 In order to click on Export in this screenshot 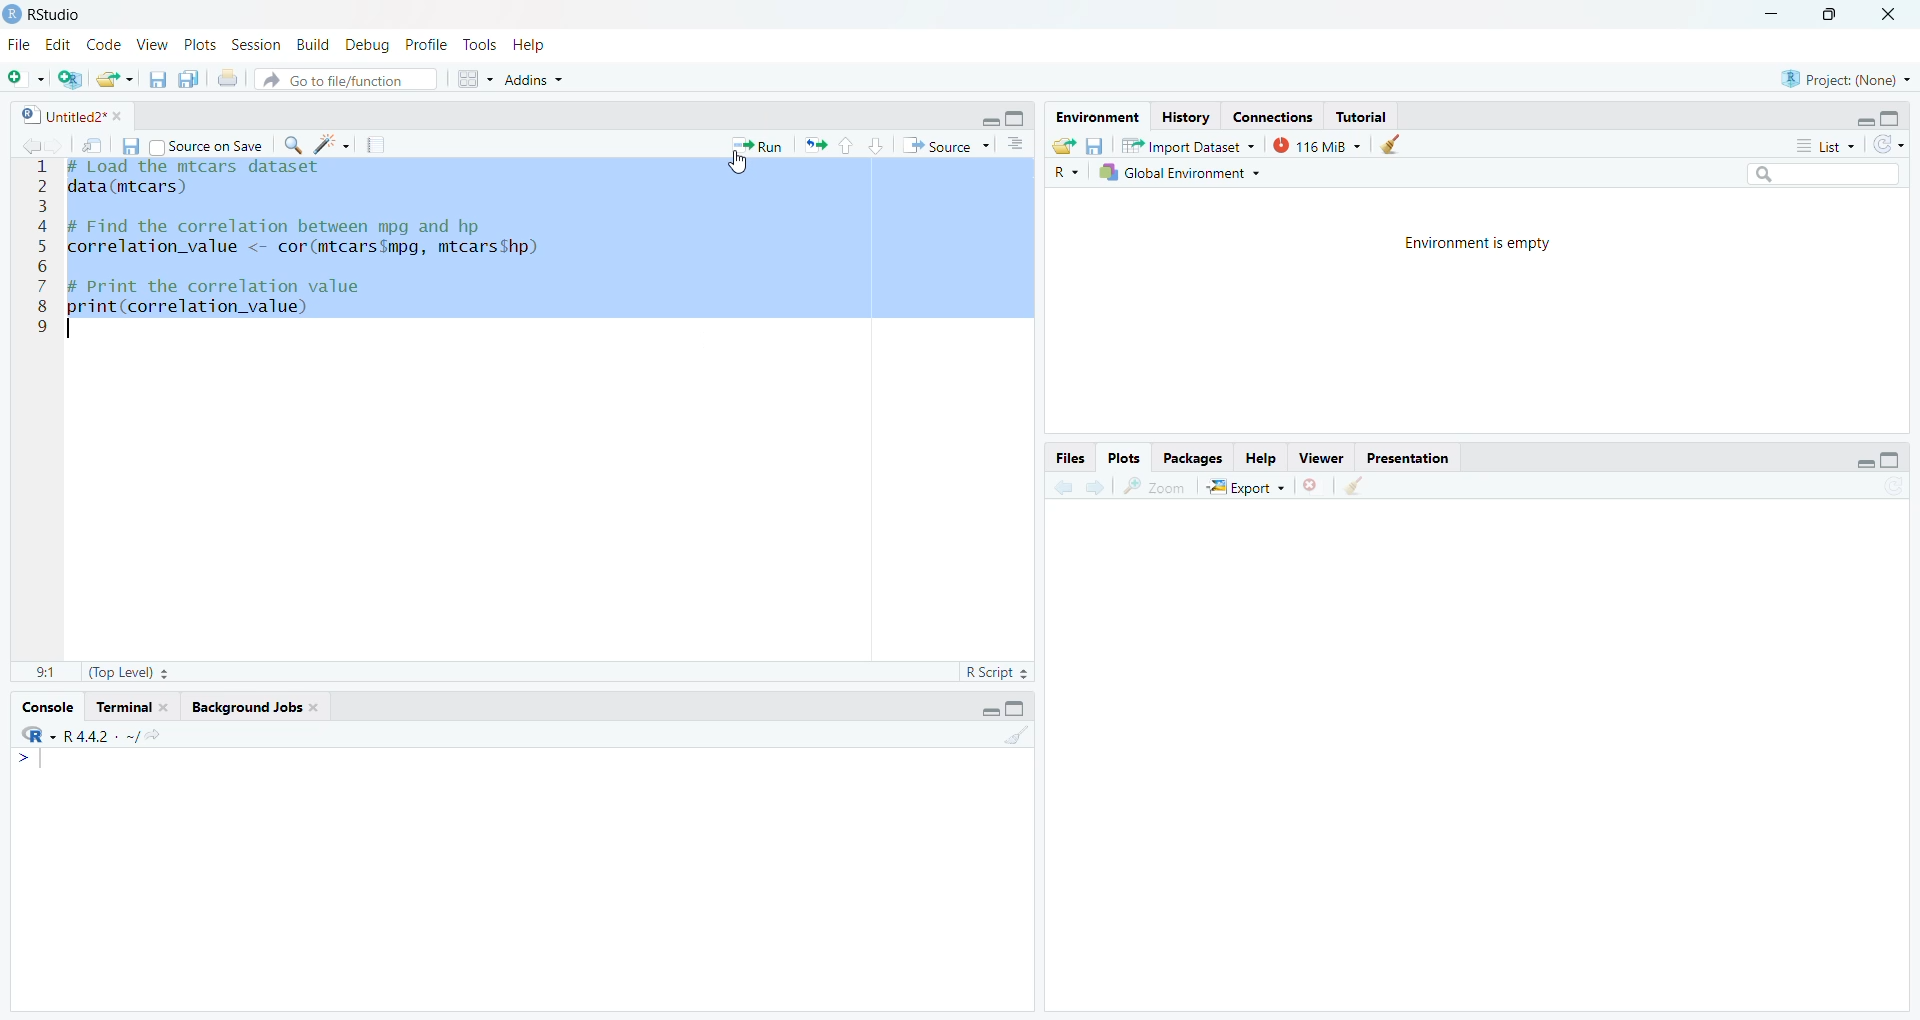, I will do `click(1247, 484)`.